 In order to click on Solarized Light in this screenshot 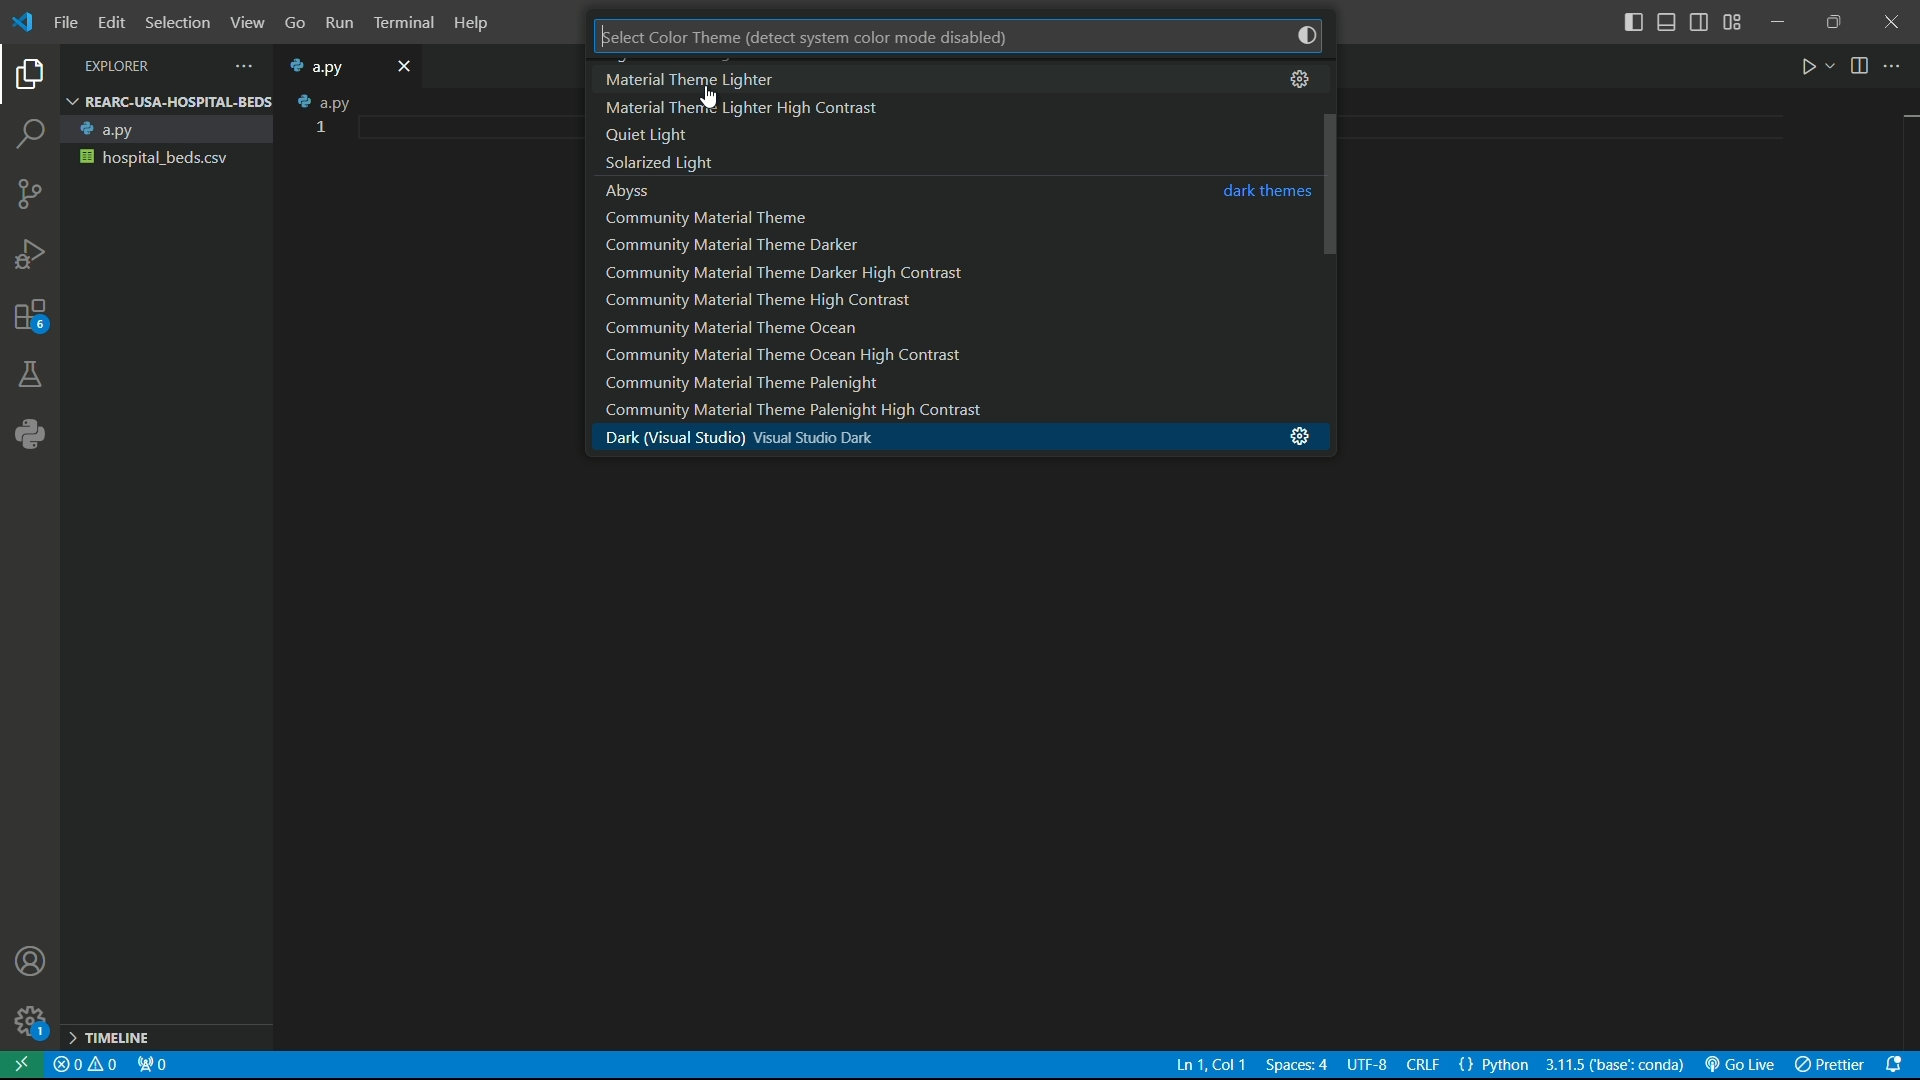, I will do `click(676, 163)`.